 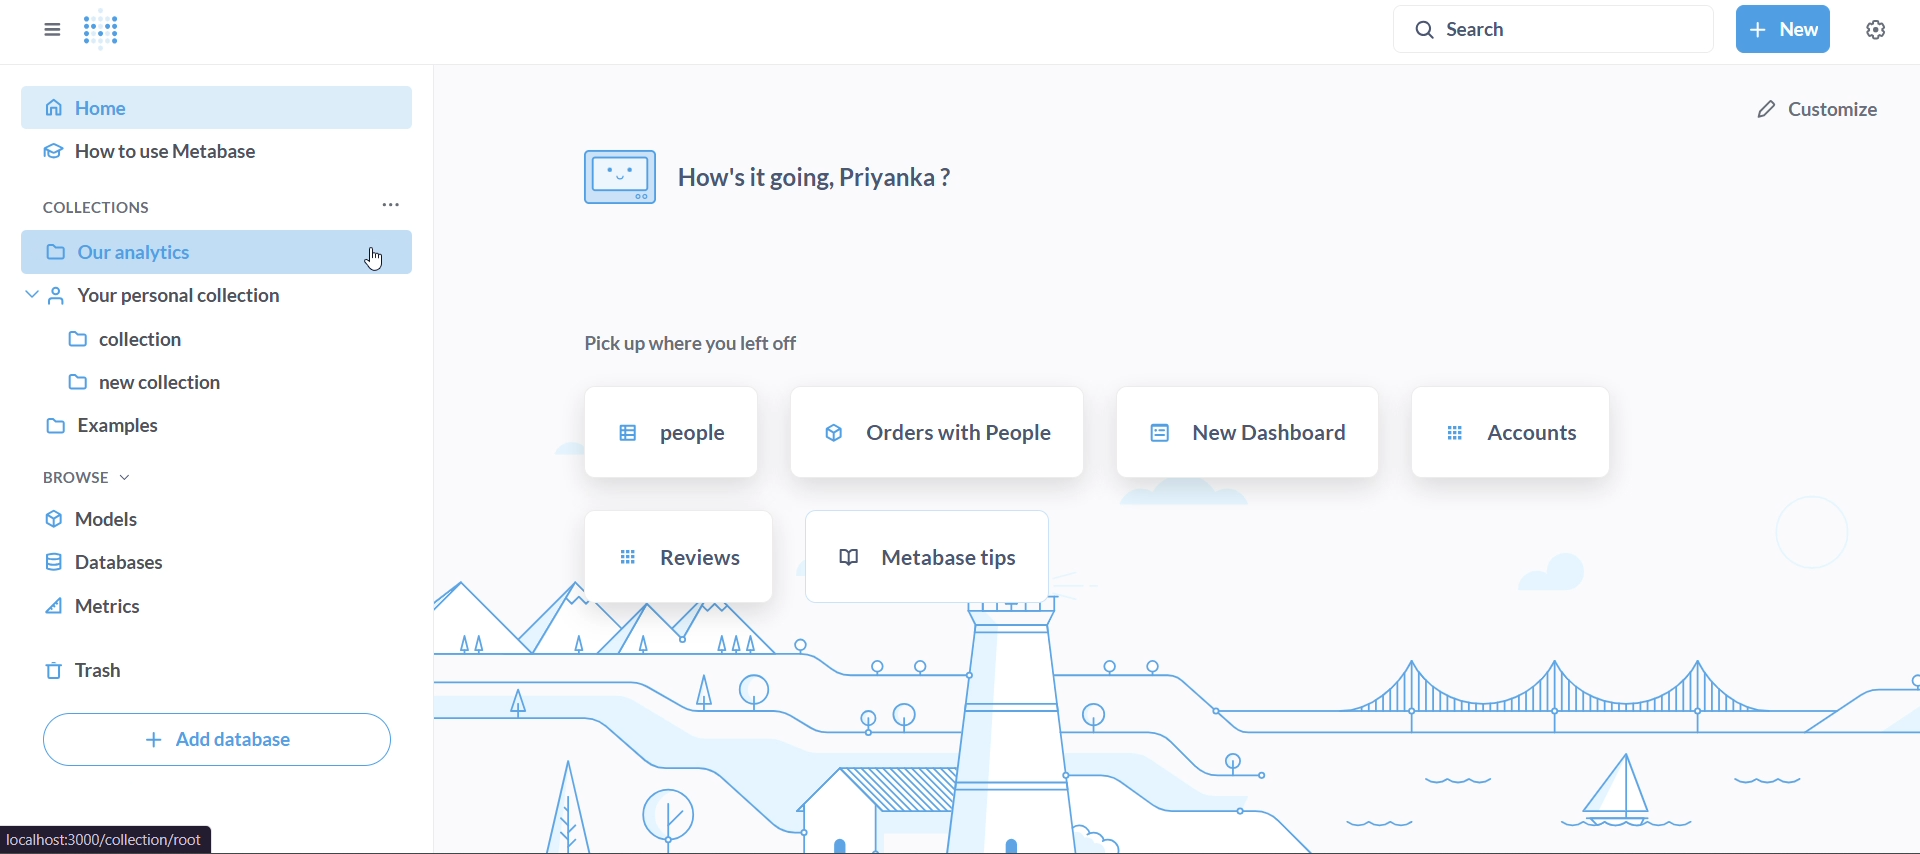 What do you see at coordinates (218, 251) in the screenshot?
I see `our analytics` at bounding box center [218, 251].